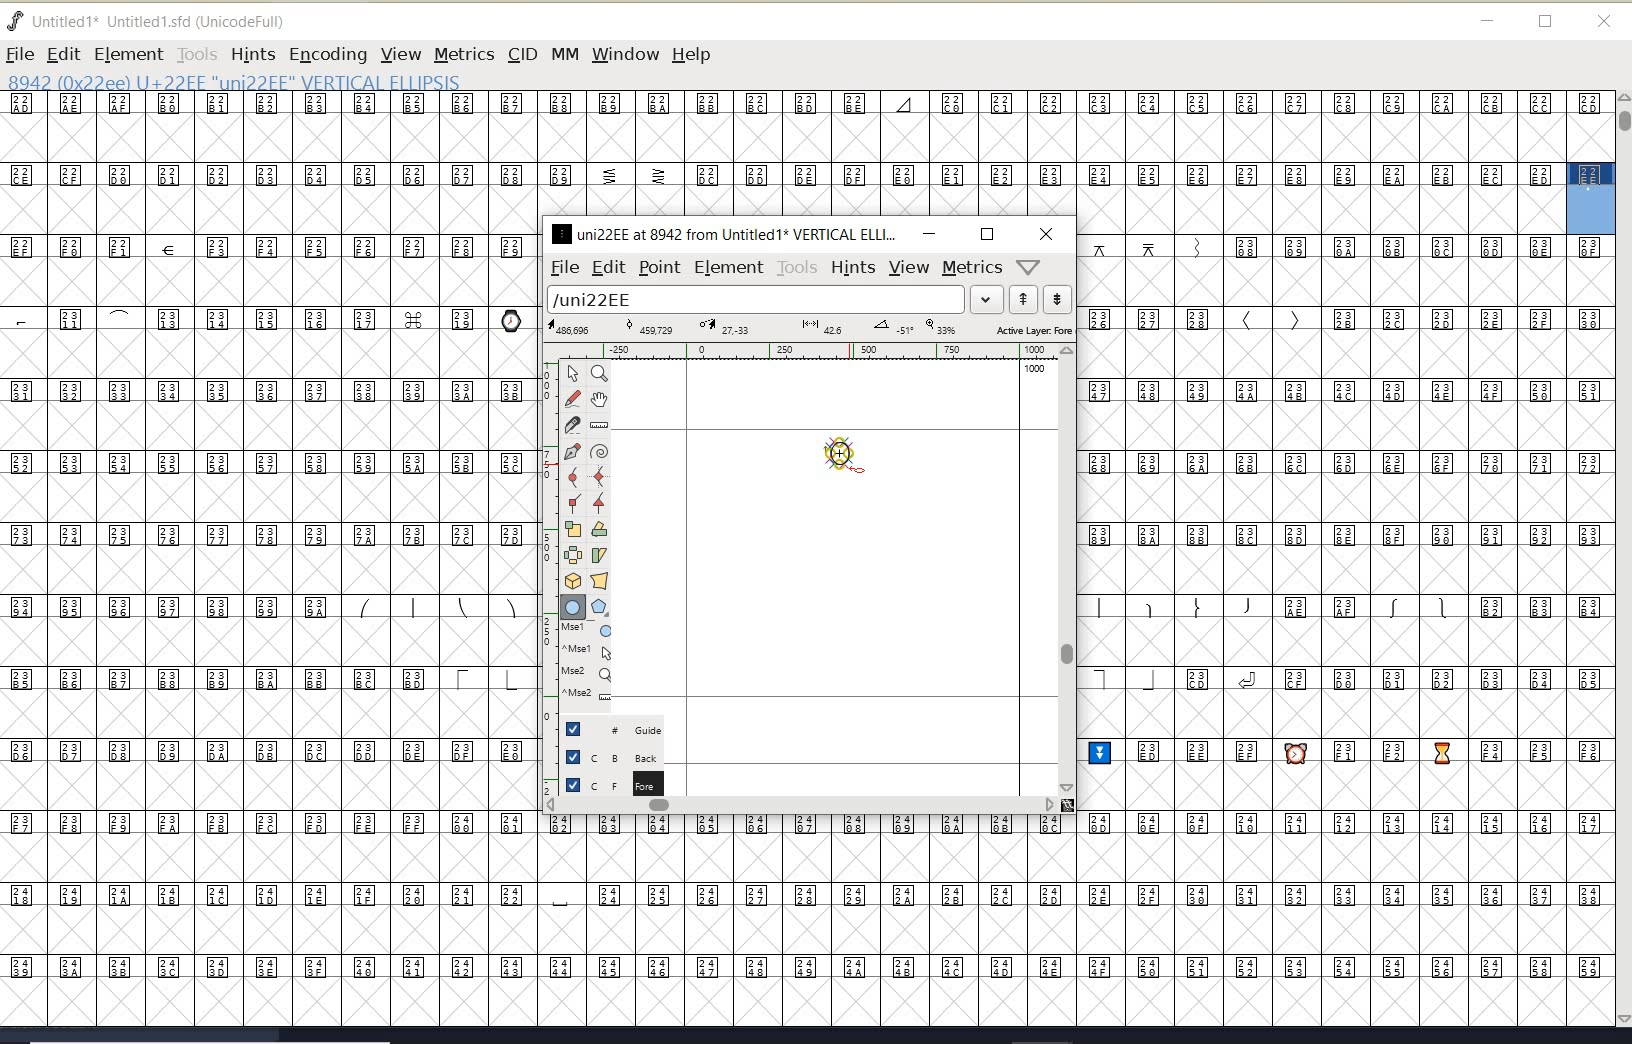 The image size is (1632, 1044). Describe the element at coordinates (168, 19) in the screenshot. I see `untitled1* Untitled 1.sfd (UnicodeFull)` at that location.